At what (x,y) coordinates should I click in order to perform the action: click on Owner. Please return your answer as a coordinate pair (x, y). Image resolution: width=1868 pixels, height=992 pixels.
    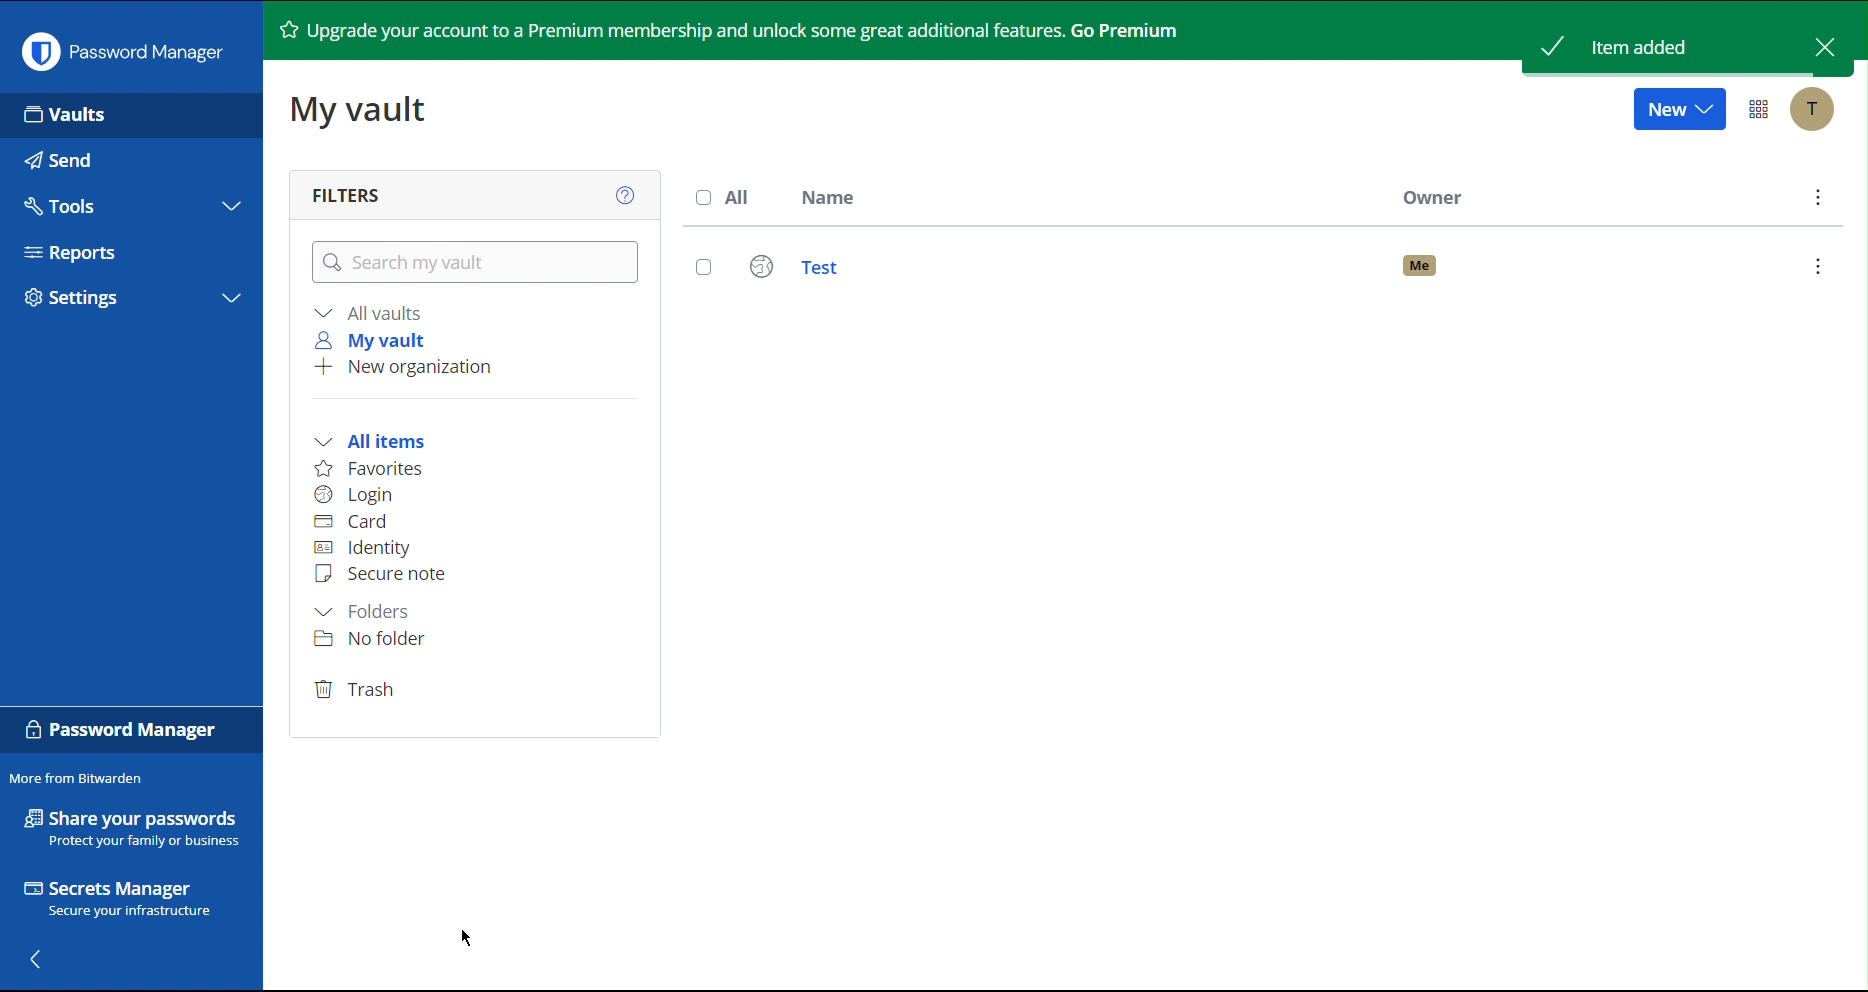
    Looking at the image, I should click on (1432, 196).